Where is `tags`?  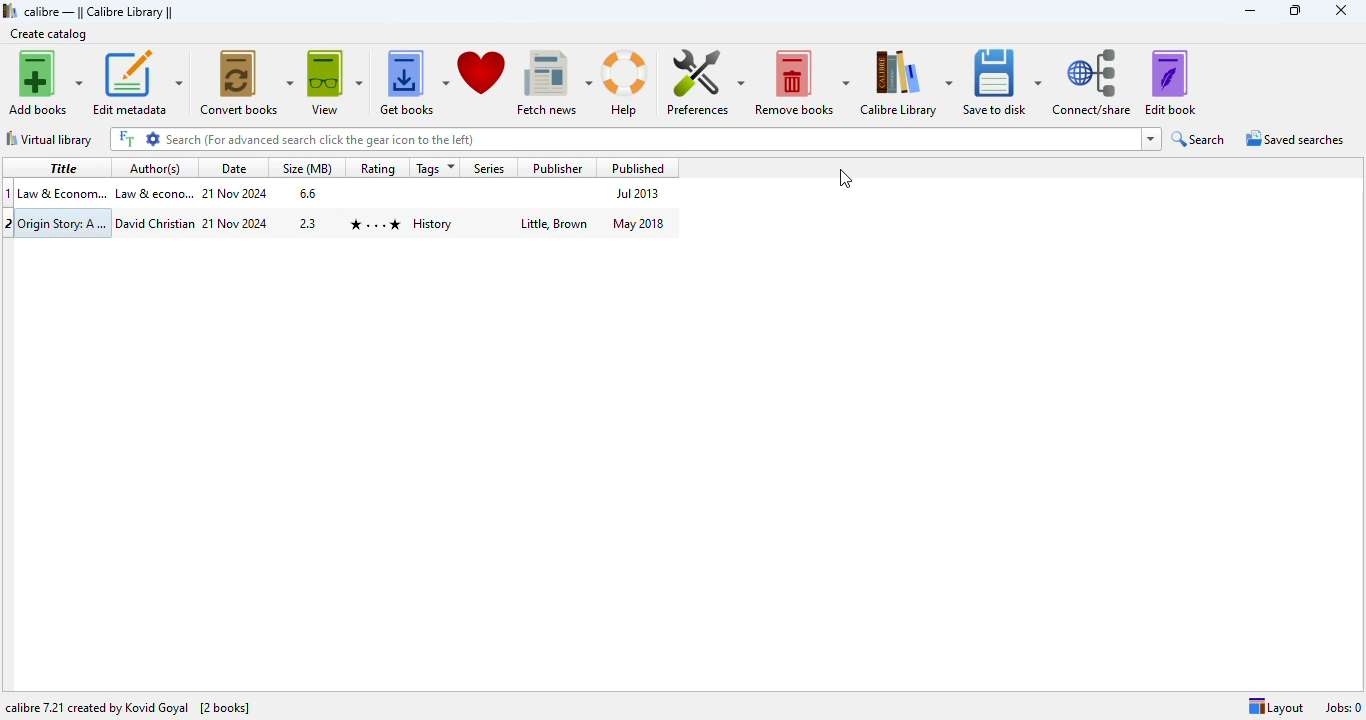
tags is located at coordinates (438, 167).